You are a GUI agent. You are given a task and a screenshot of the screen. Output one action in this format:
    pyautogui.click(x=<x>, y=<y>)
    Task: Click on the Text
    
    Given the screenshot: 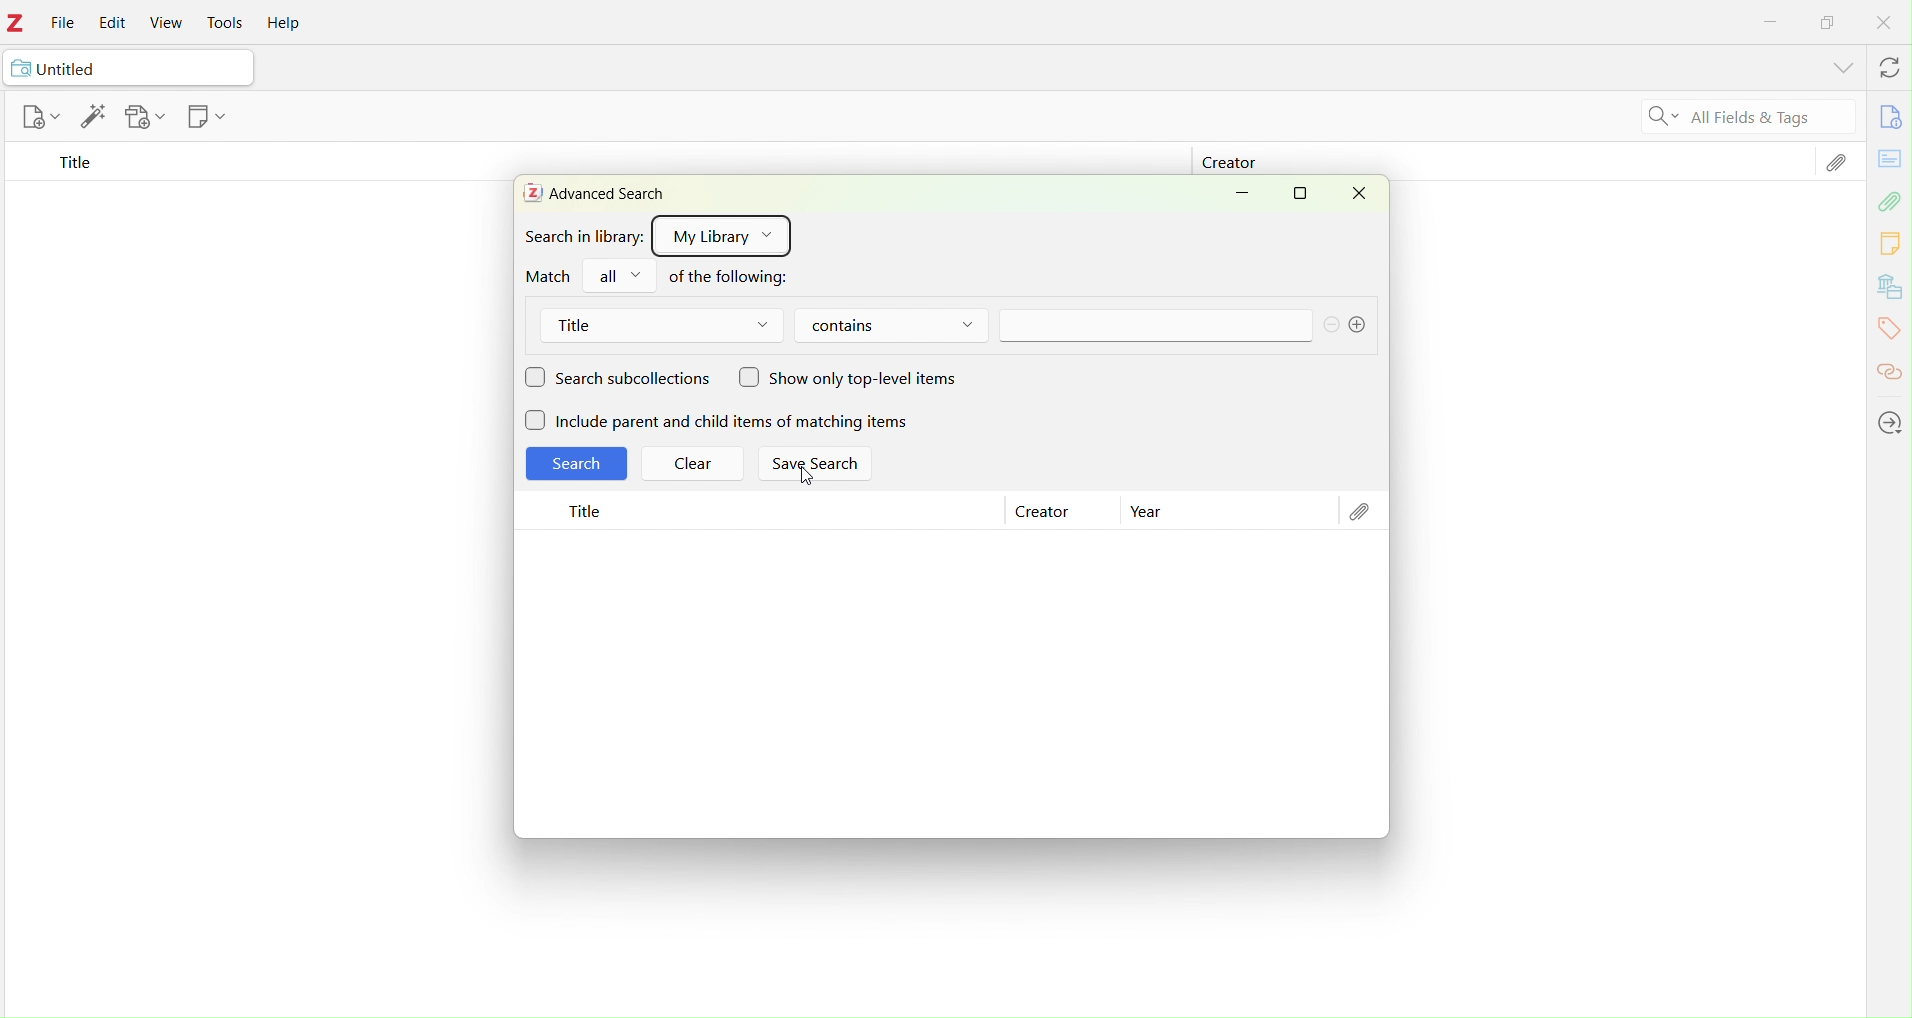 What is the action you would take?
    pyautogui.click(x=547, y=276)
    